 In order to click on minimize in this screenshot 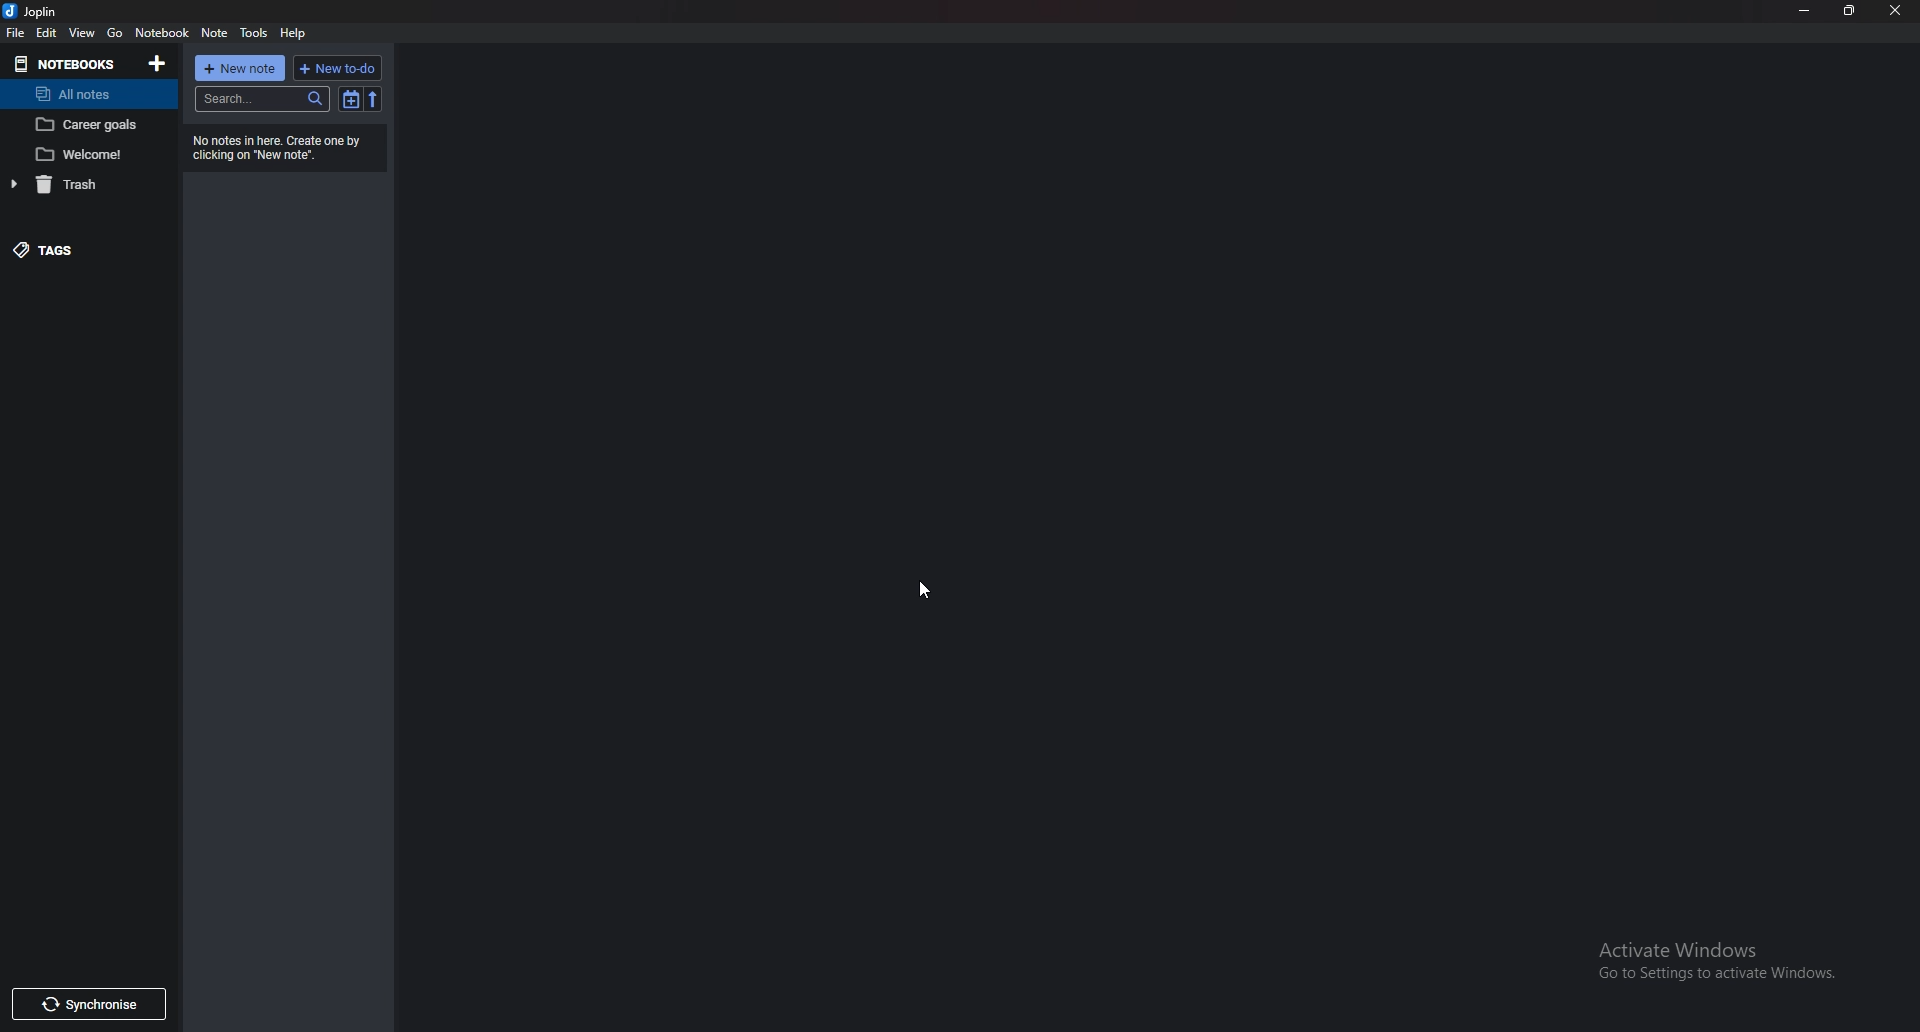, I will do `click(1805, 11)`.